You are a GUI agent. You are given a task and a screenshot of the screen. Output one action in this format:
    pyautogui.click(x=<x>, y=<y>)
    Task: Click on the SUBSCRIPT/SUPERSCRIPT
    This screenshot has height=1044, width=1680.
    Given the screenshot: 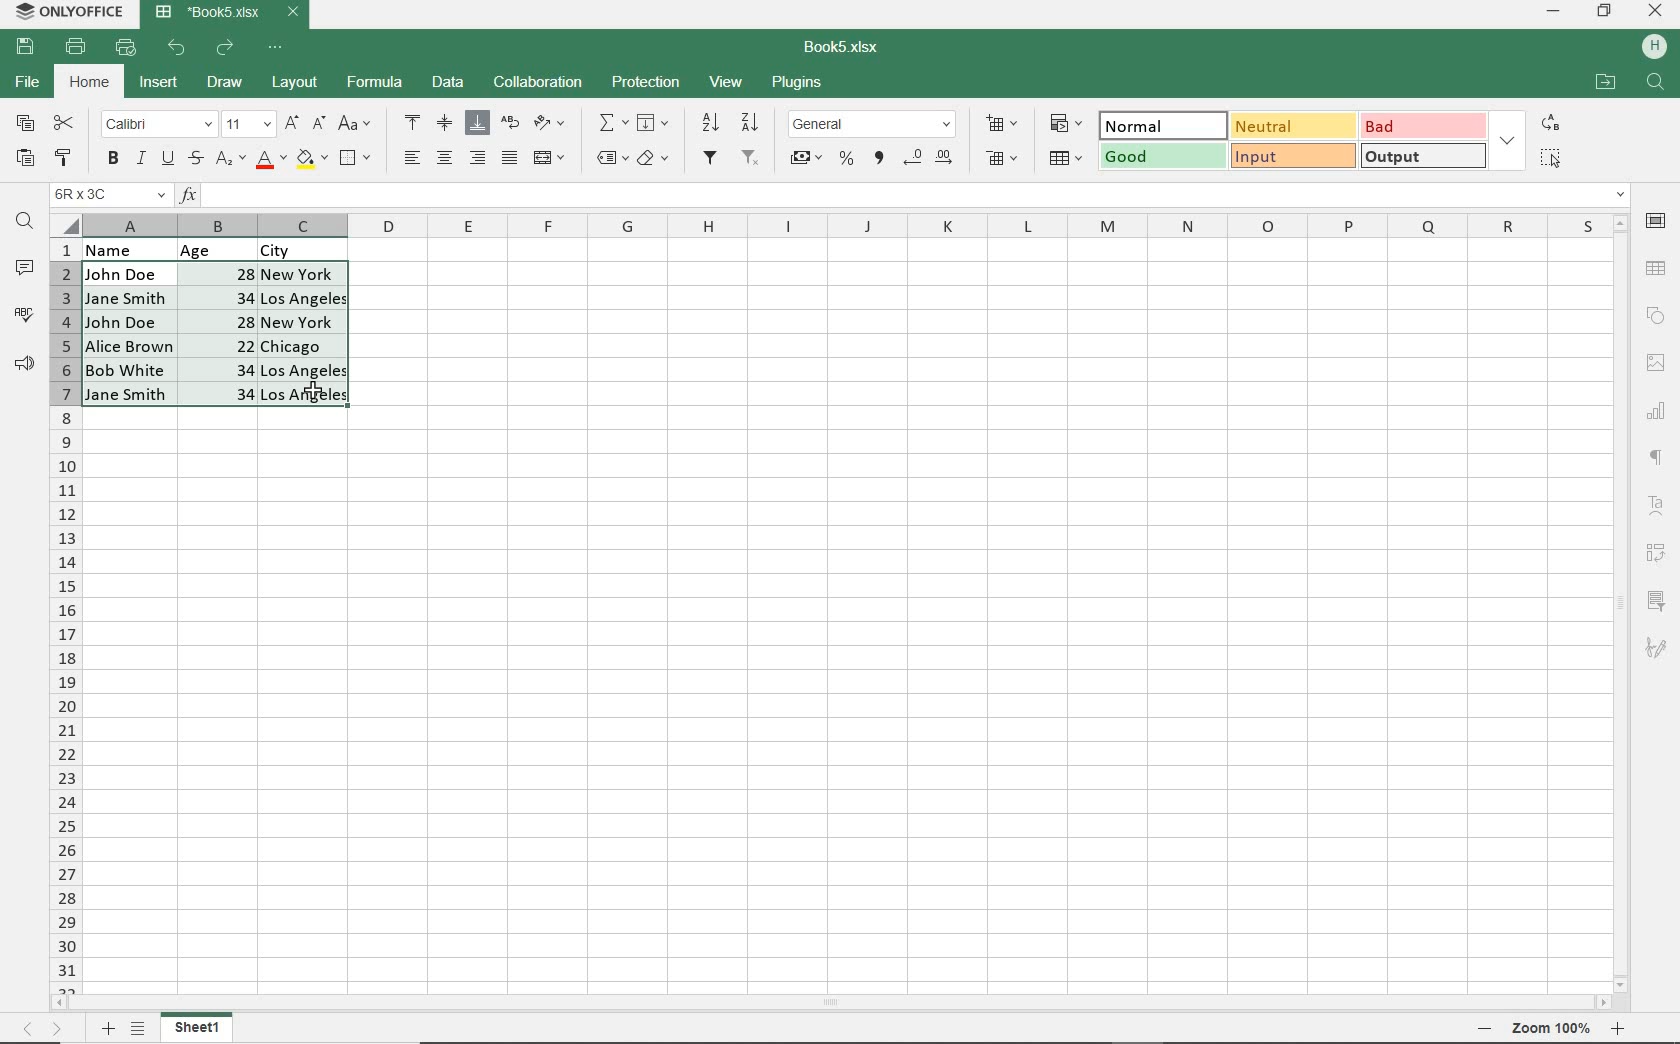 What is the action you would take?
    pyautogui.click(x=229, y=158)
    